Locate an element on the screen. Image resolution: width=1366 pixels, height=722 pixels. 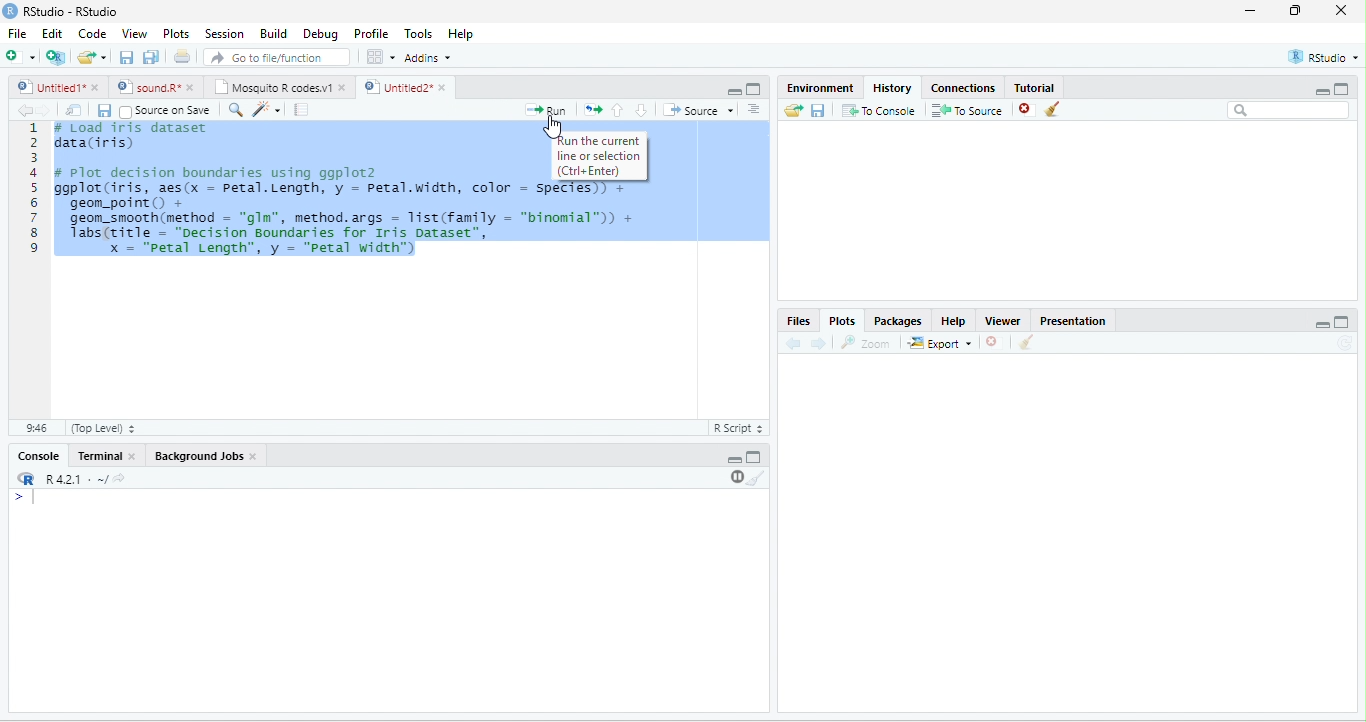
pause is located at coordinates (735, 477).